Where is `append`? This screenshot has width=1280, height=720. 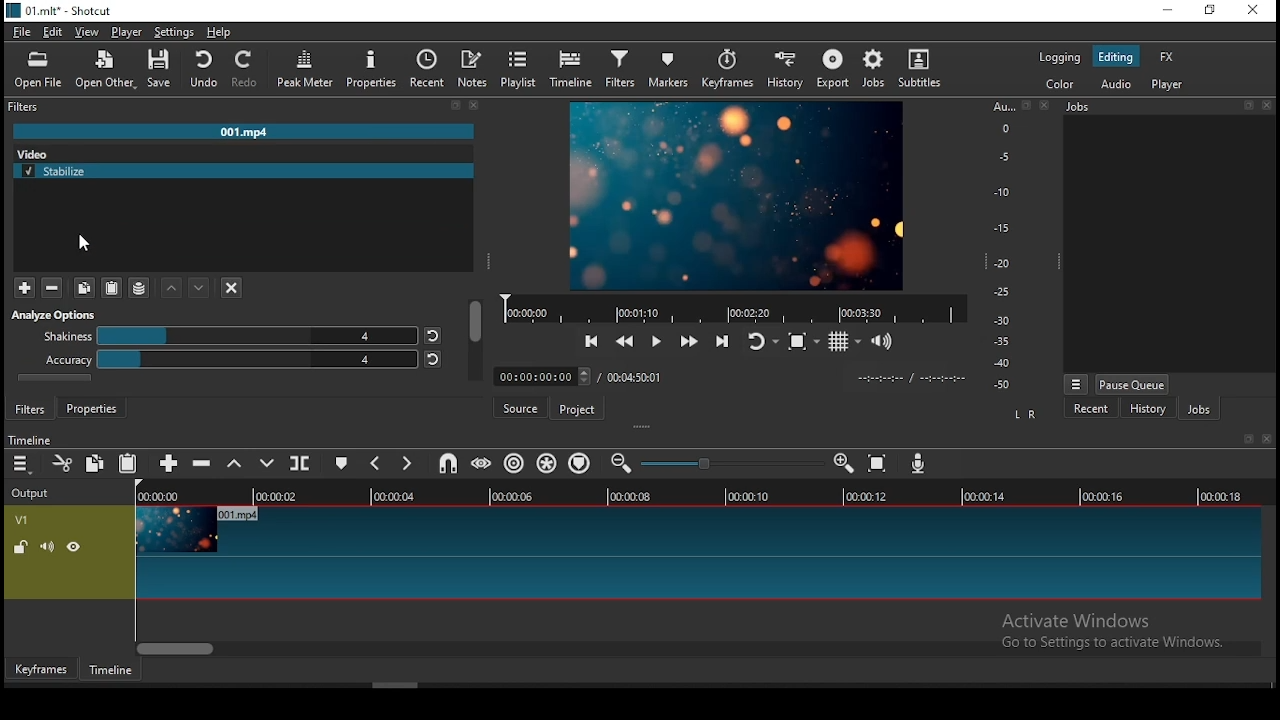
append is located at coordinates (168, 464).